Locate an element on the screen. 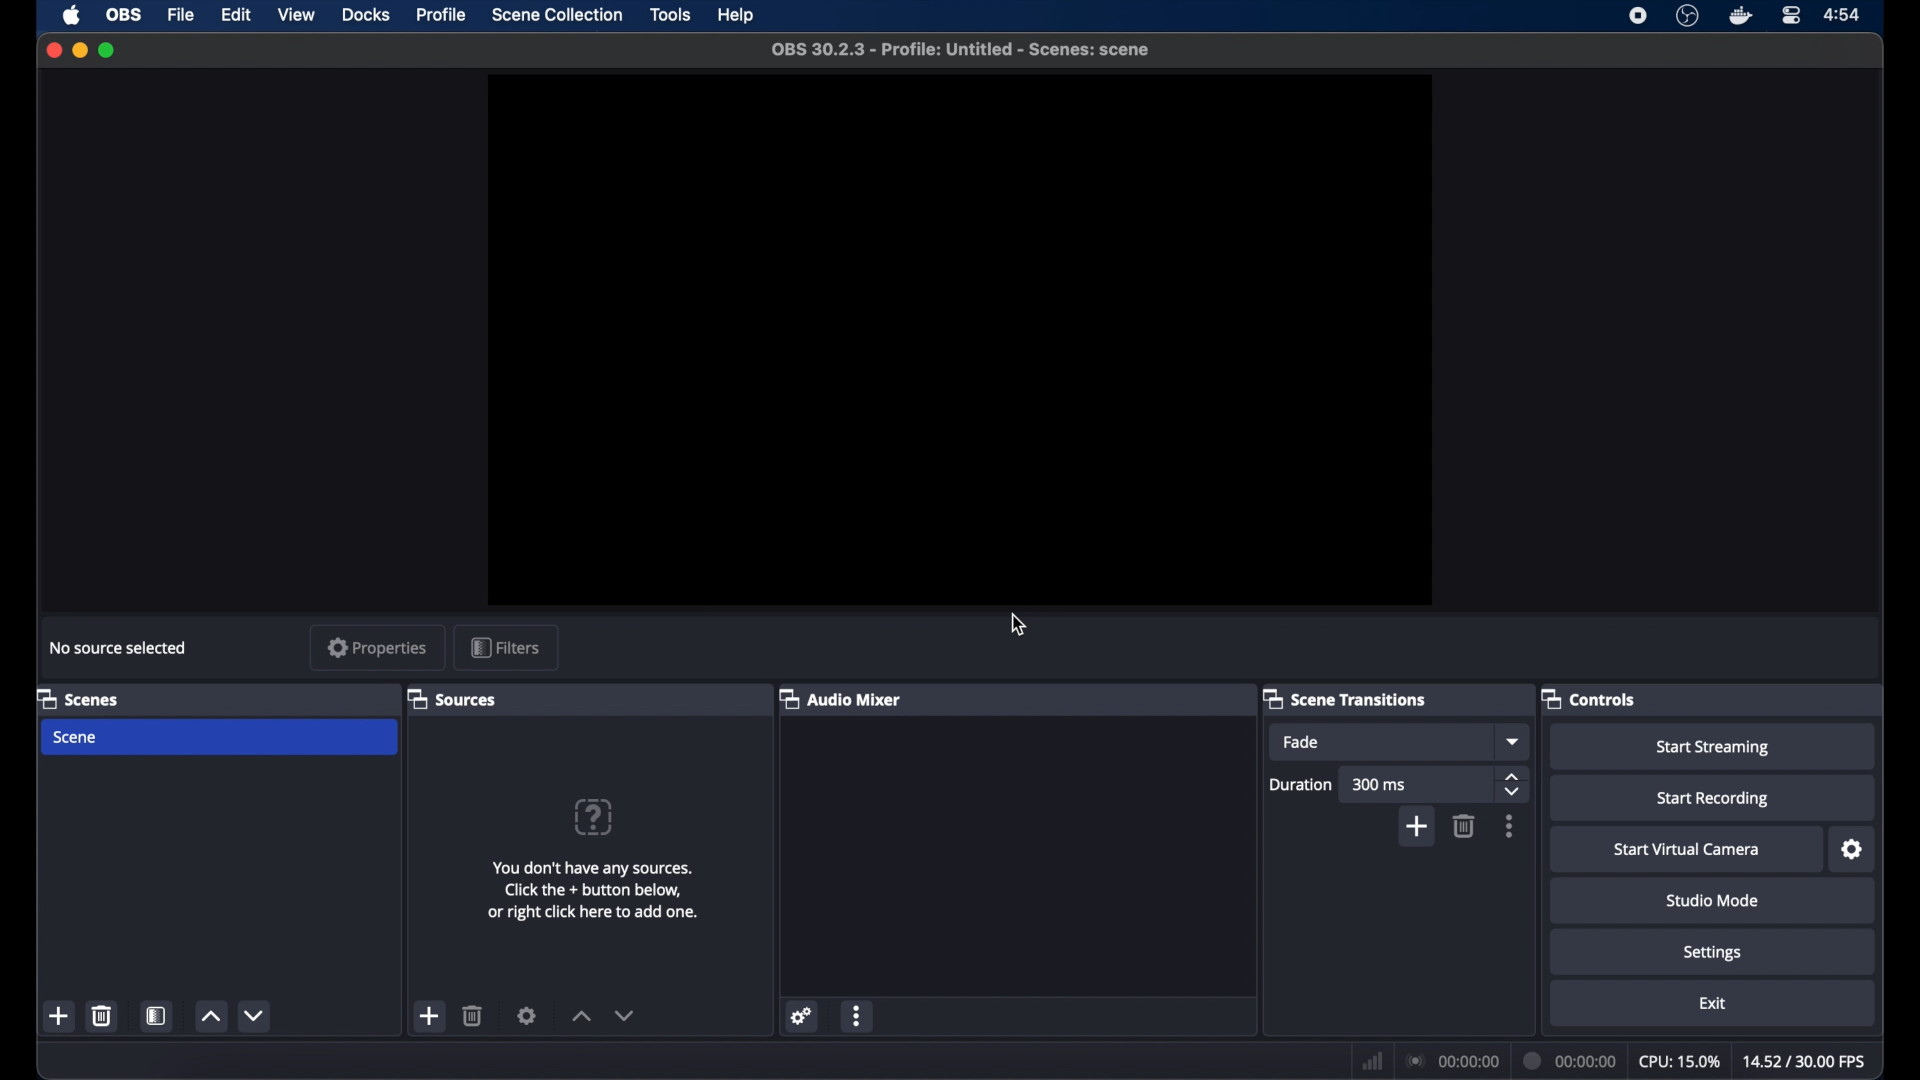  OBS 30.2.3 - Profile: Untitled -Scenes : scene is located at coordinates (959, 49).